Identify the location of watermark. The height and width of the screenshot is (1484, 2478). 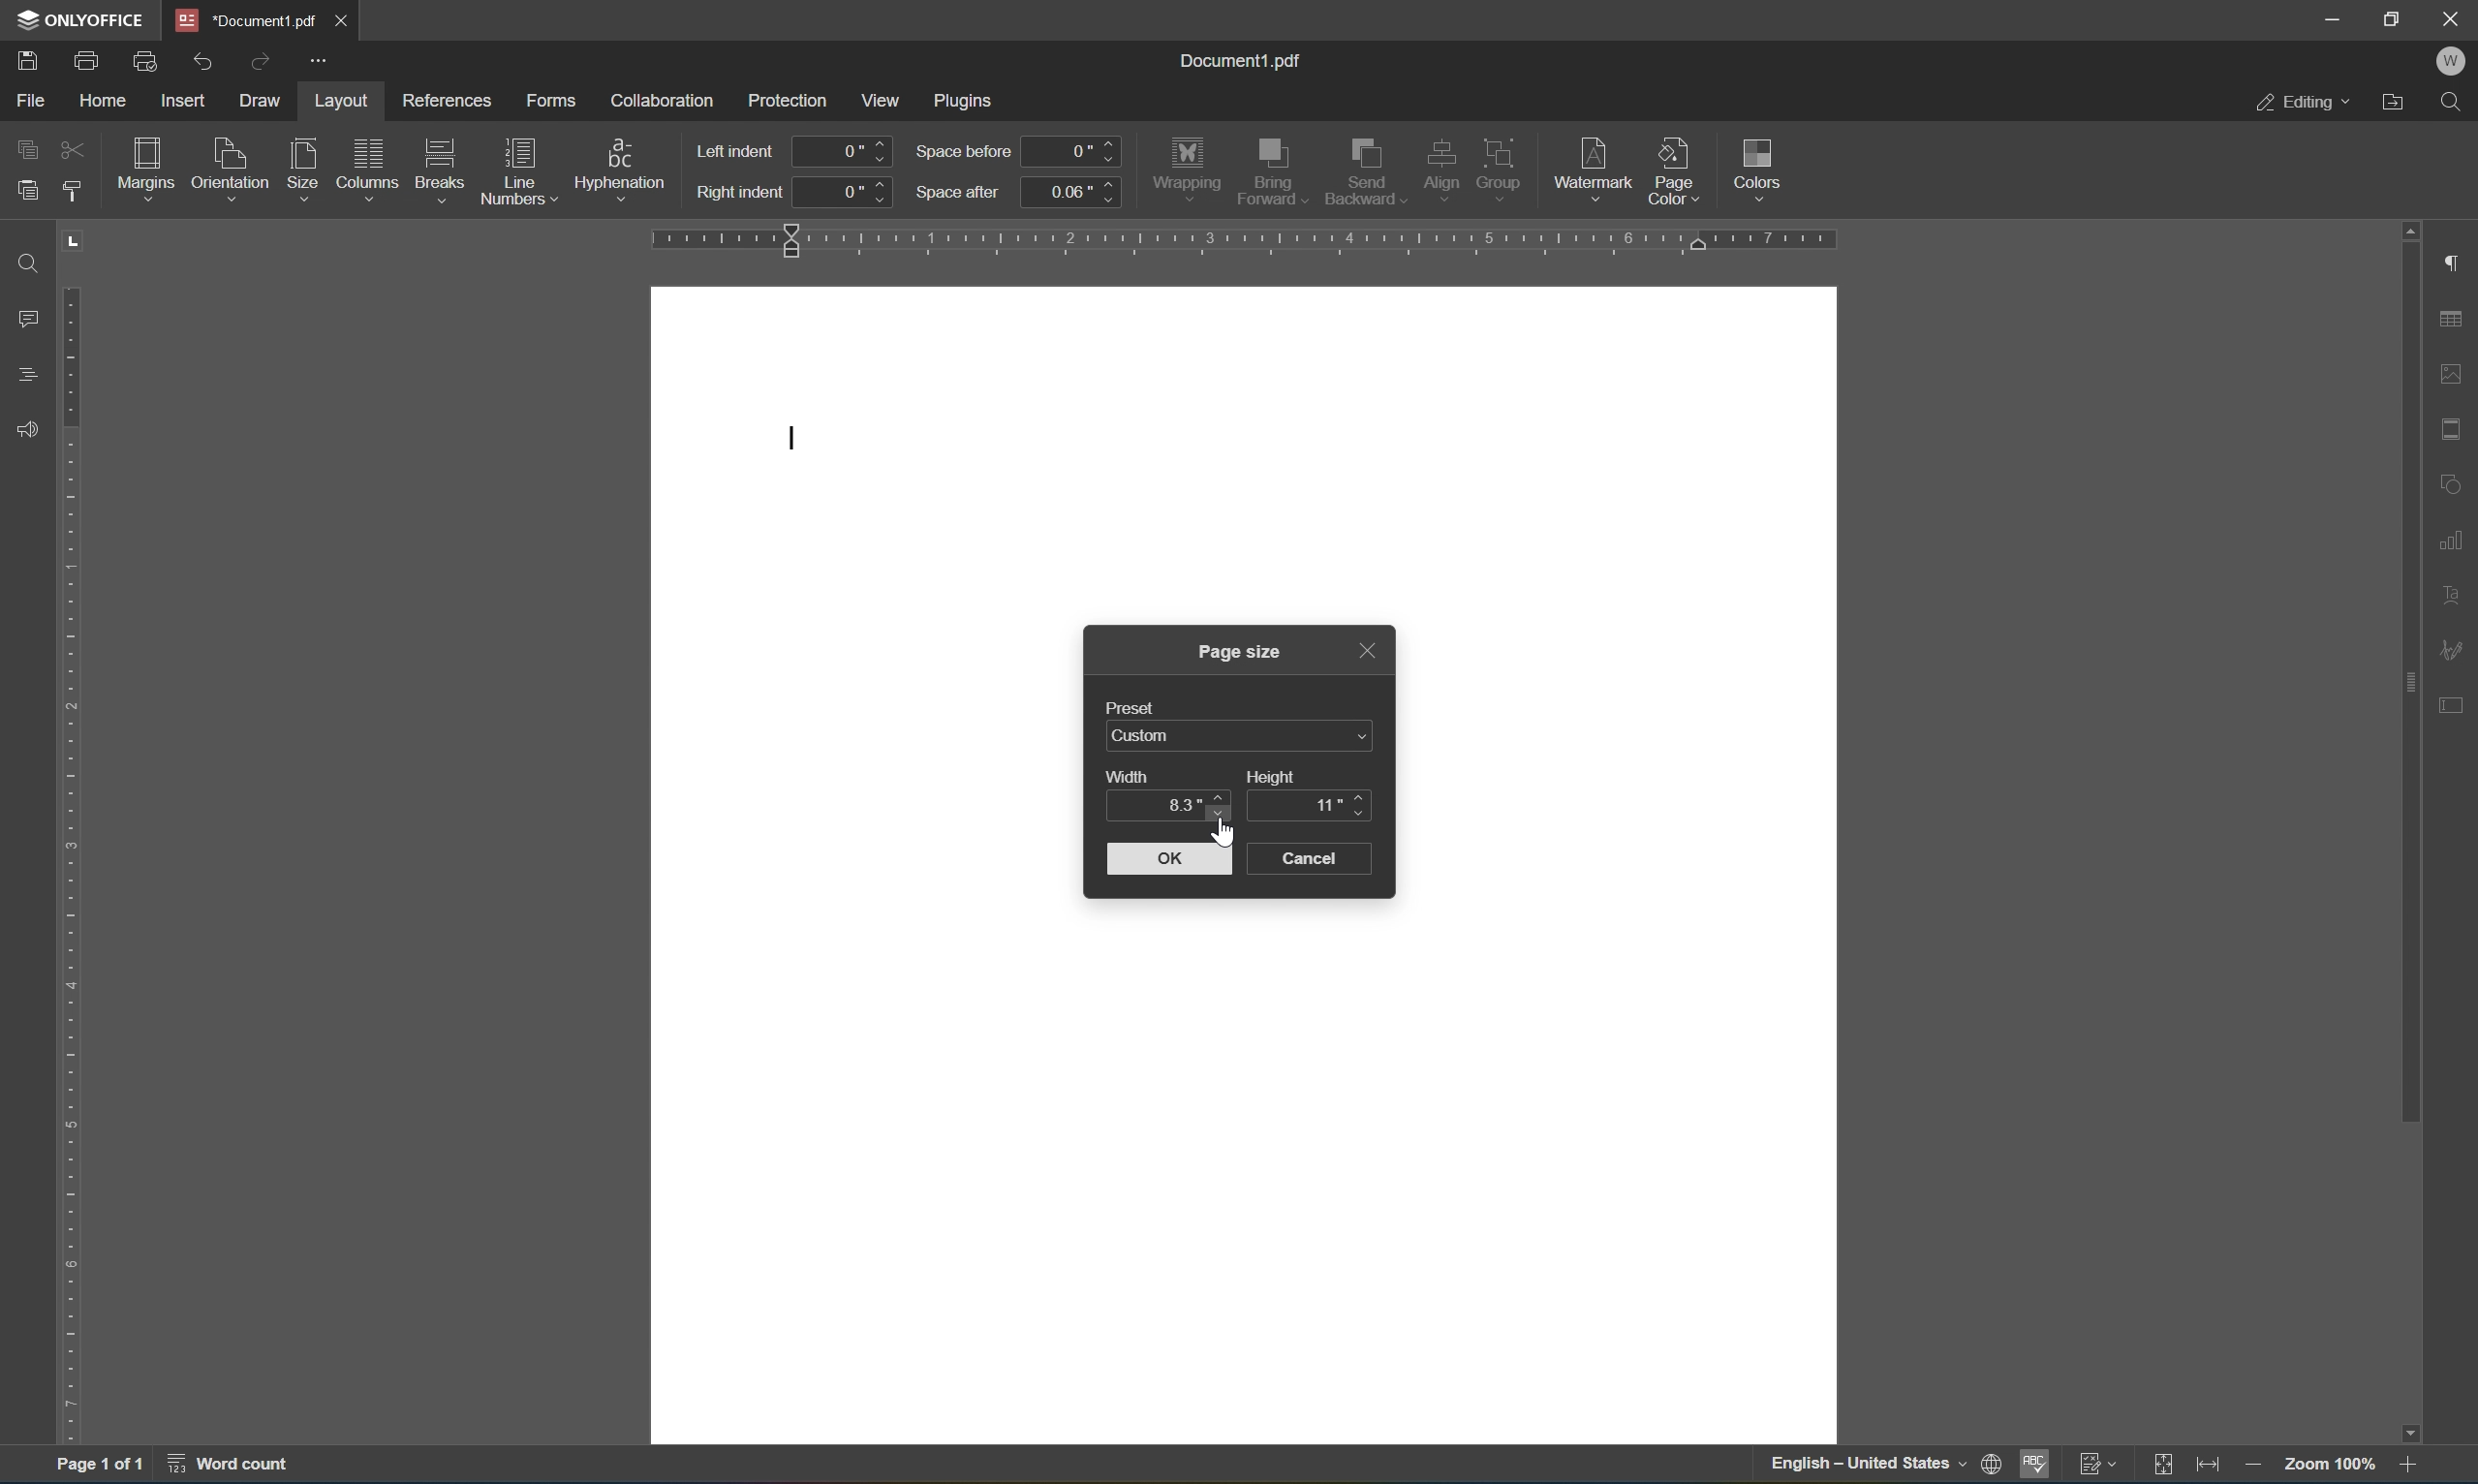
(1592, 163).